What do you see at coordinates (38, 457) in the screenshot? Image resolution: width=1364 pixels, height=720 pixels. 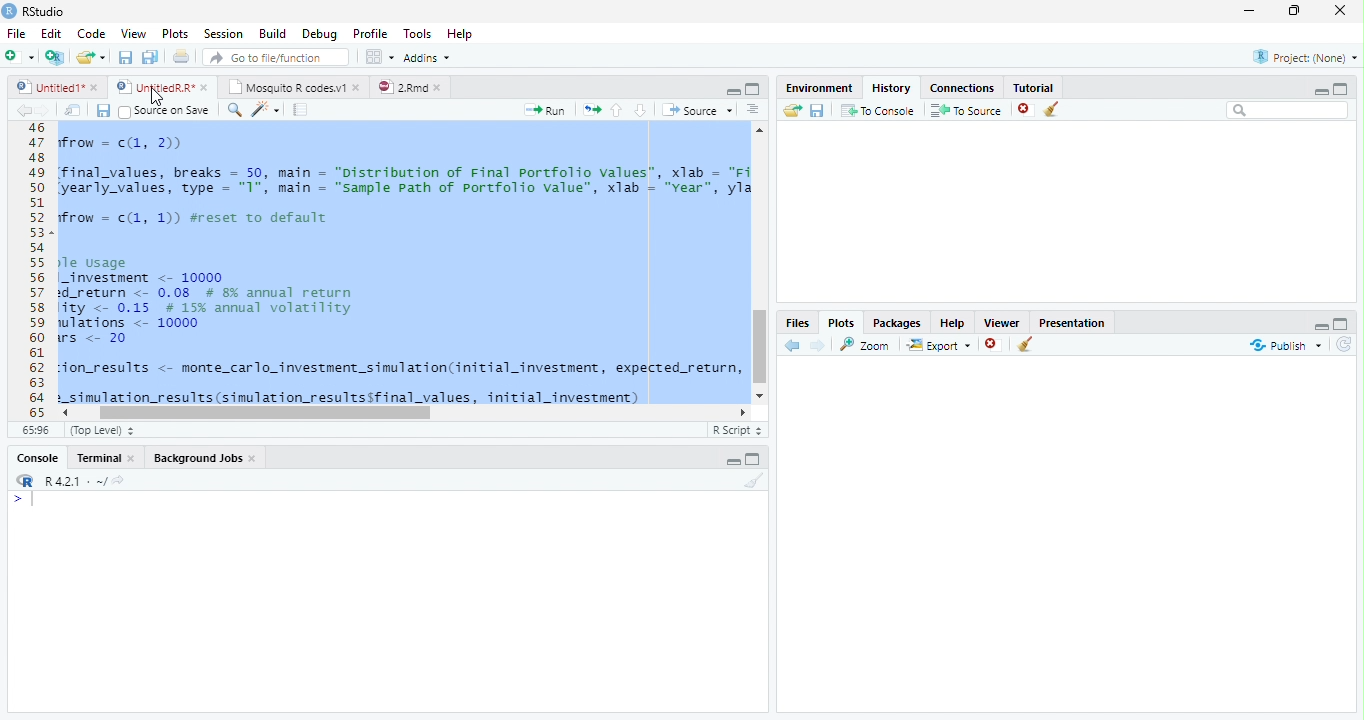 I see `Console` at bounding box center [38, 457].